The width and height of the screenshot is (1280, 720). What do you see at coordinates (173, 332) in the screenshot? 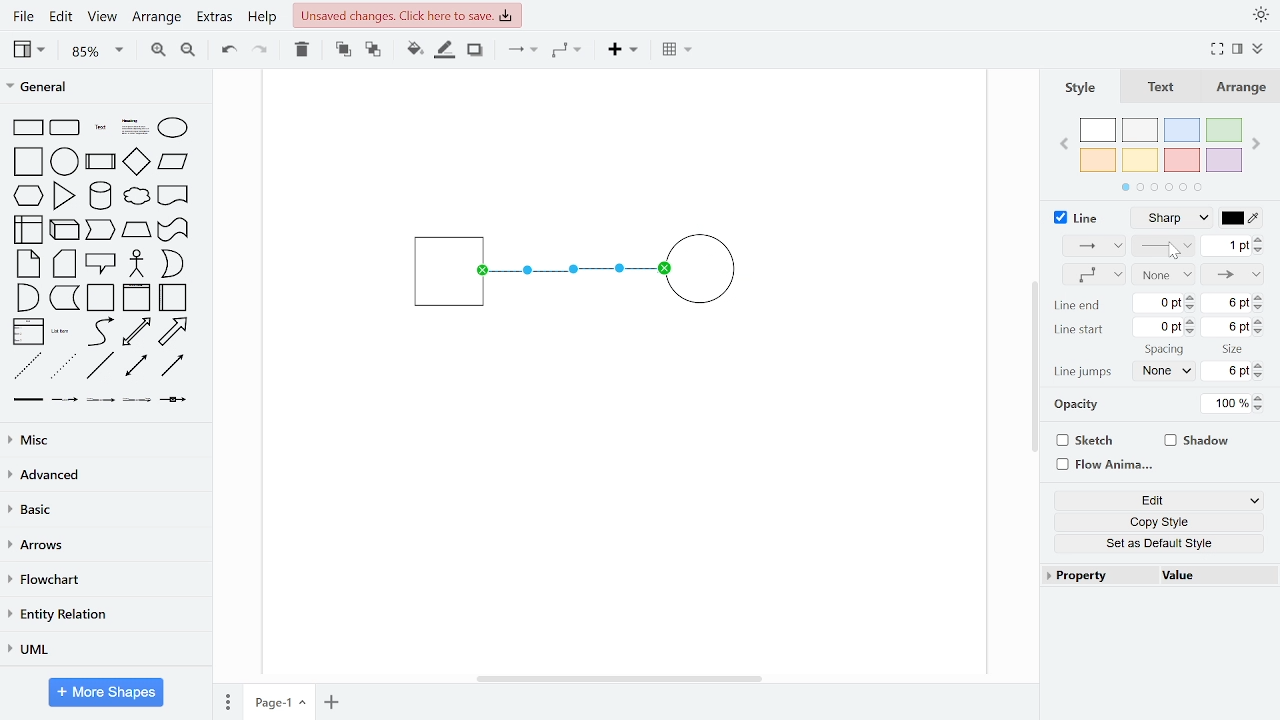
I see `arrow` at bounding box center [173, 332].